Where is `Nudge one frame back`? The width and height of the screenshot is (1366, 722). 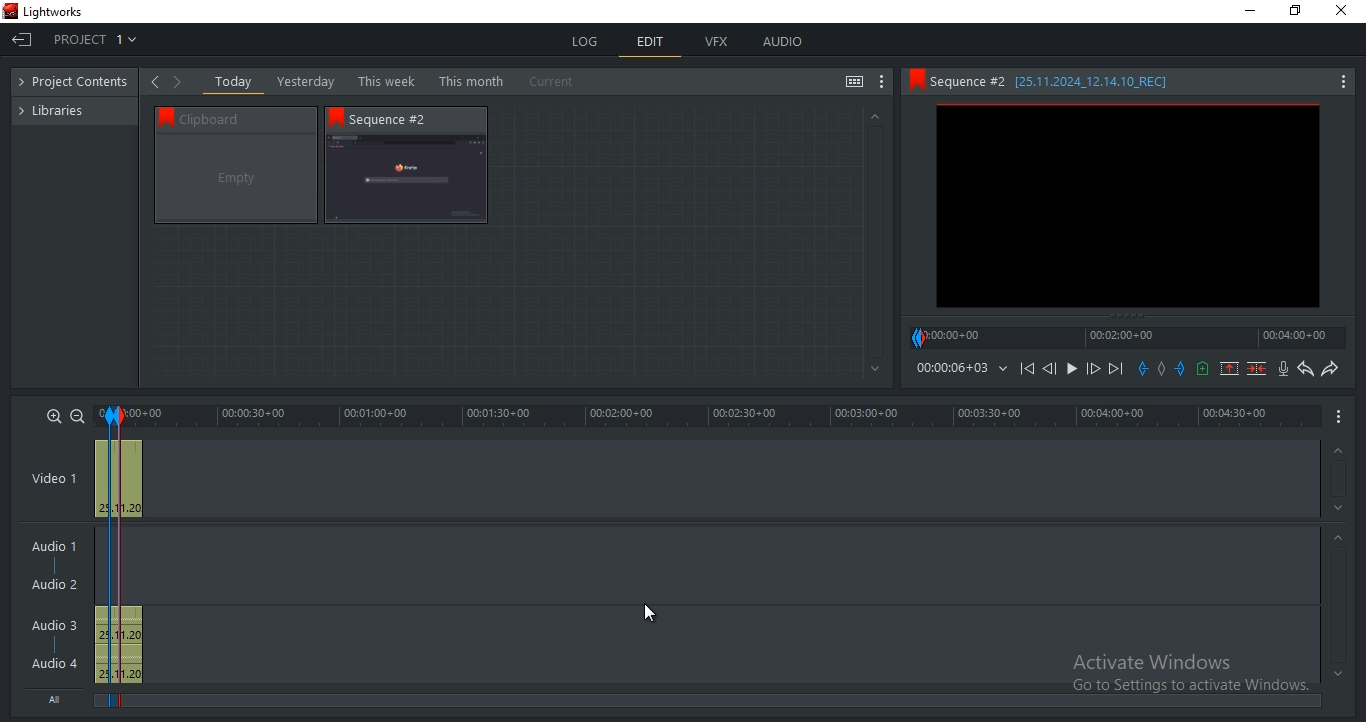 Nudge one frame back is located at coordinates (1053, 371).